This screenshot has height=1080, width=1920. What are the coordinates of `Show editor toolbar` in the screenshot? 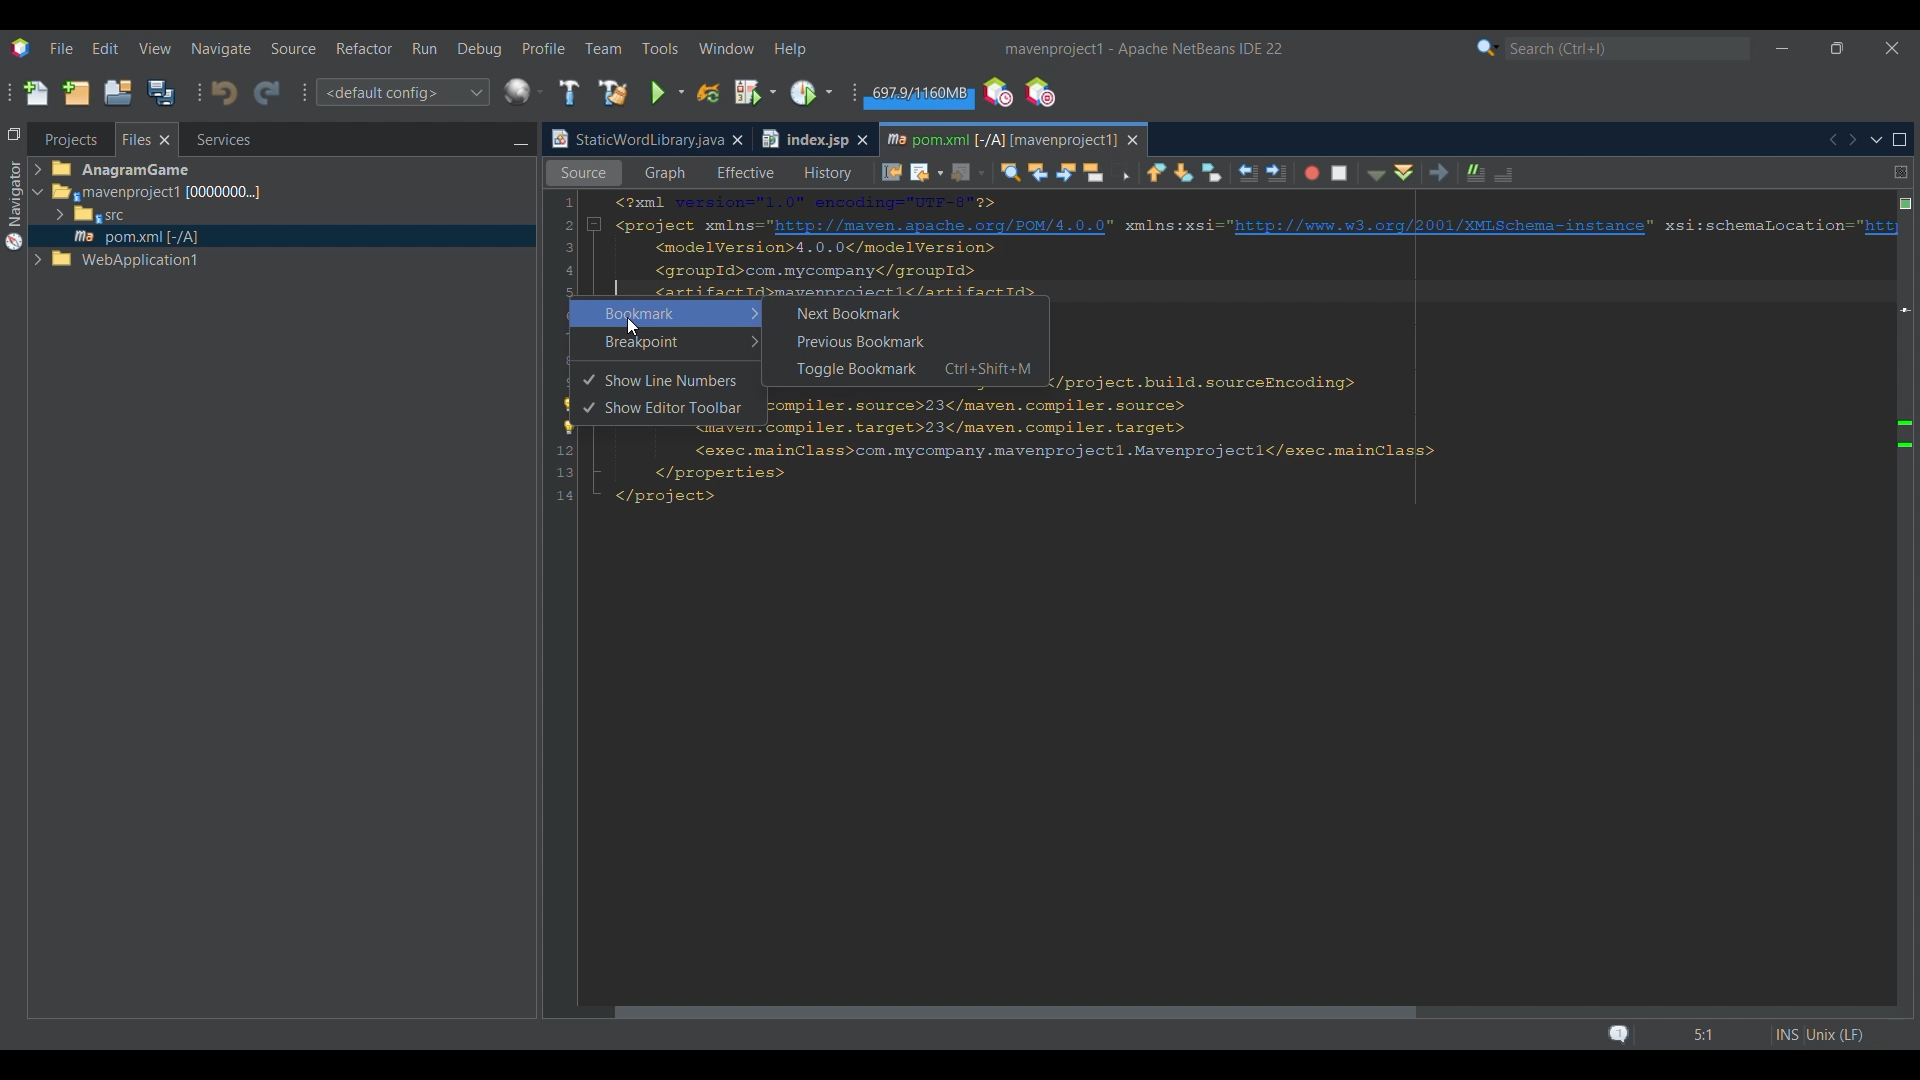 It's located at (678, 409).